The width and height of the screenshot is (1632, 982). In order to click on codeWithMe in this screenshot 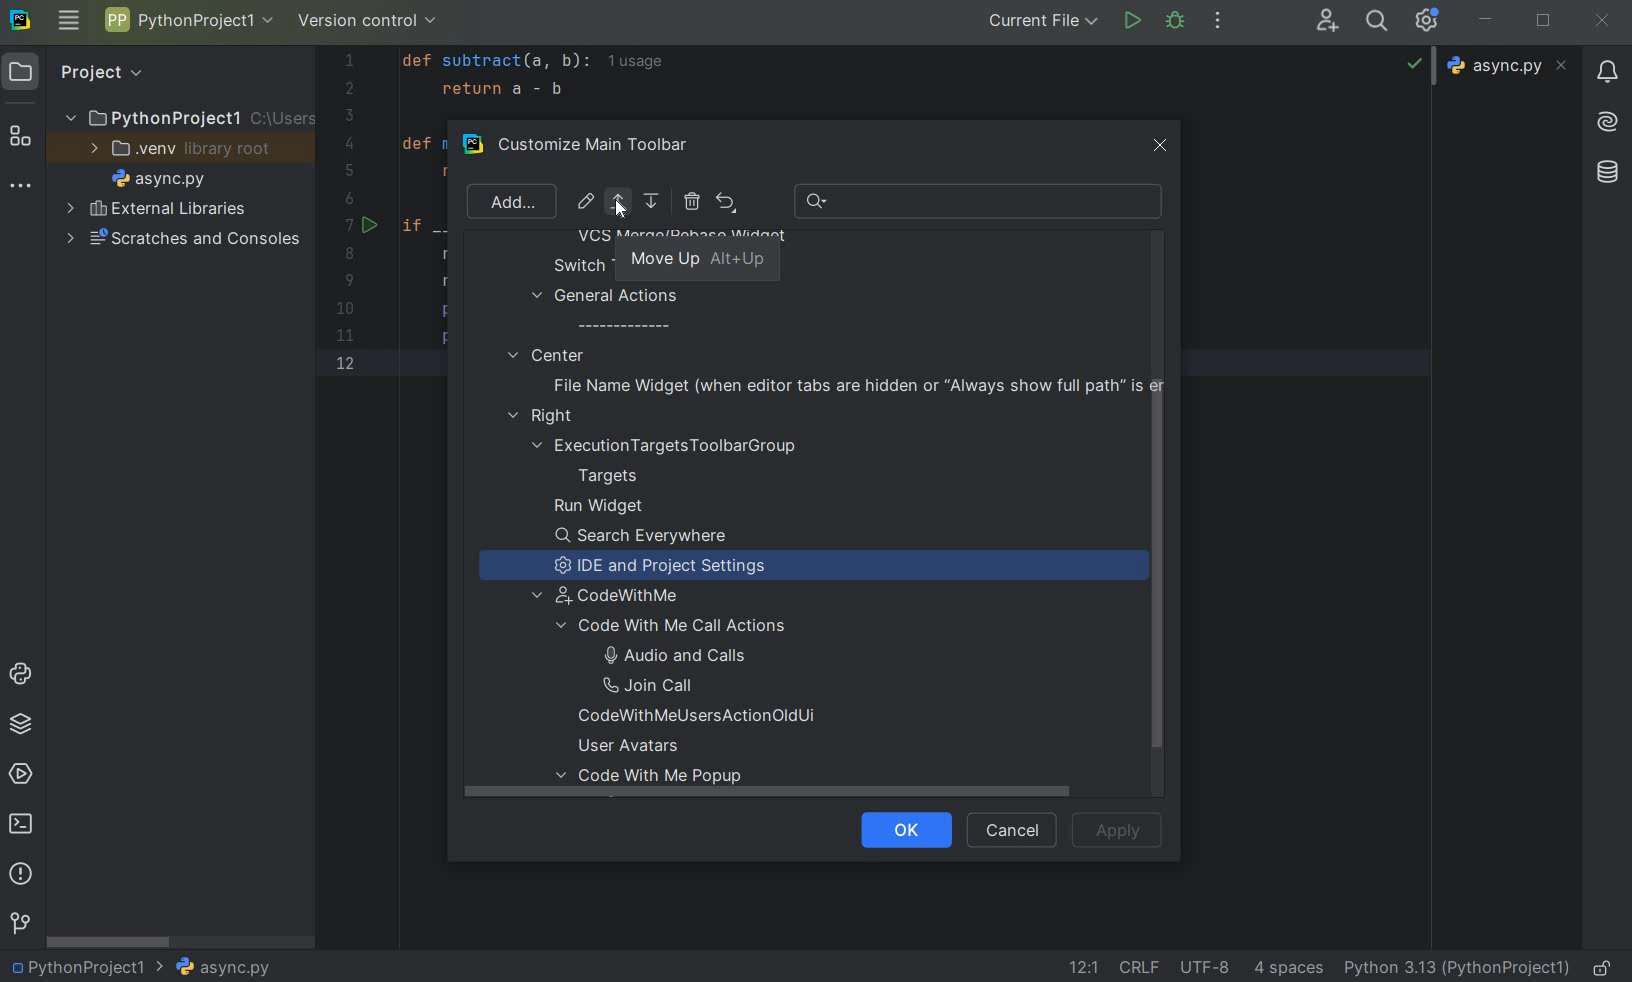, I will do `click(619, 597)`.